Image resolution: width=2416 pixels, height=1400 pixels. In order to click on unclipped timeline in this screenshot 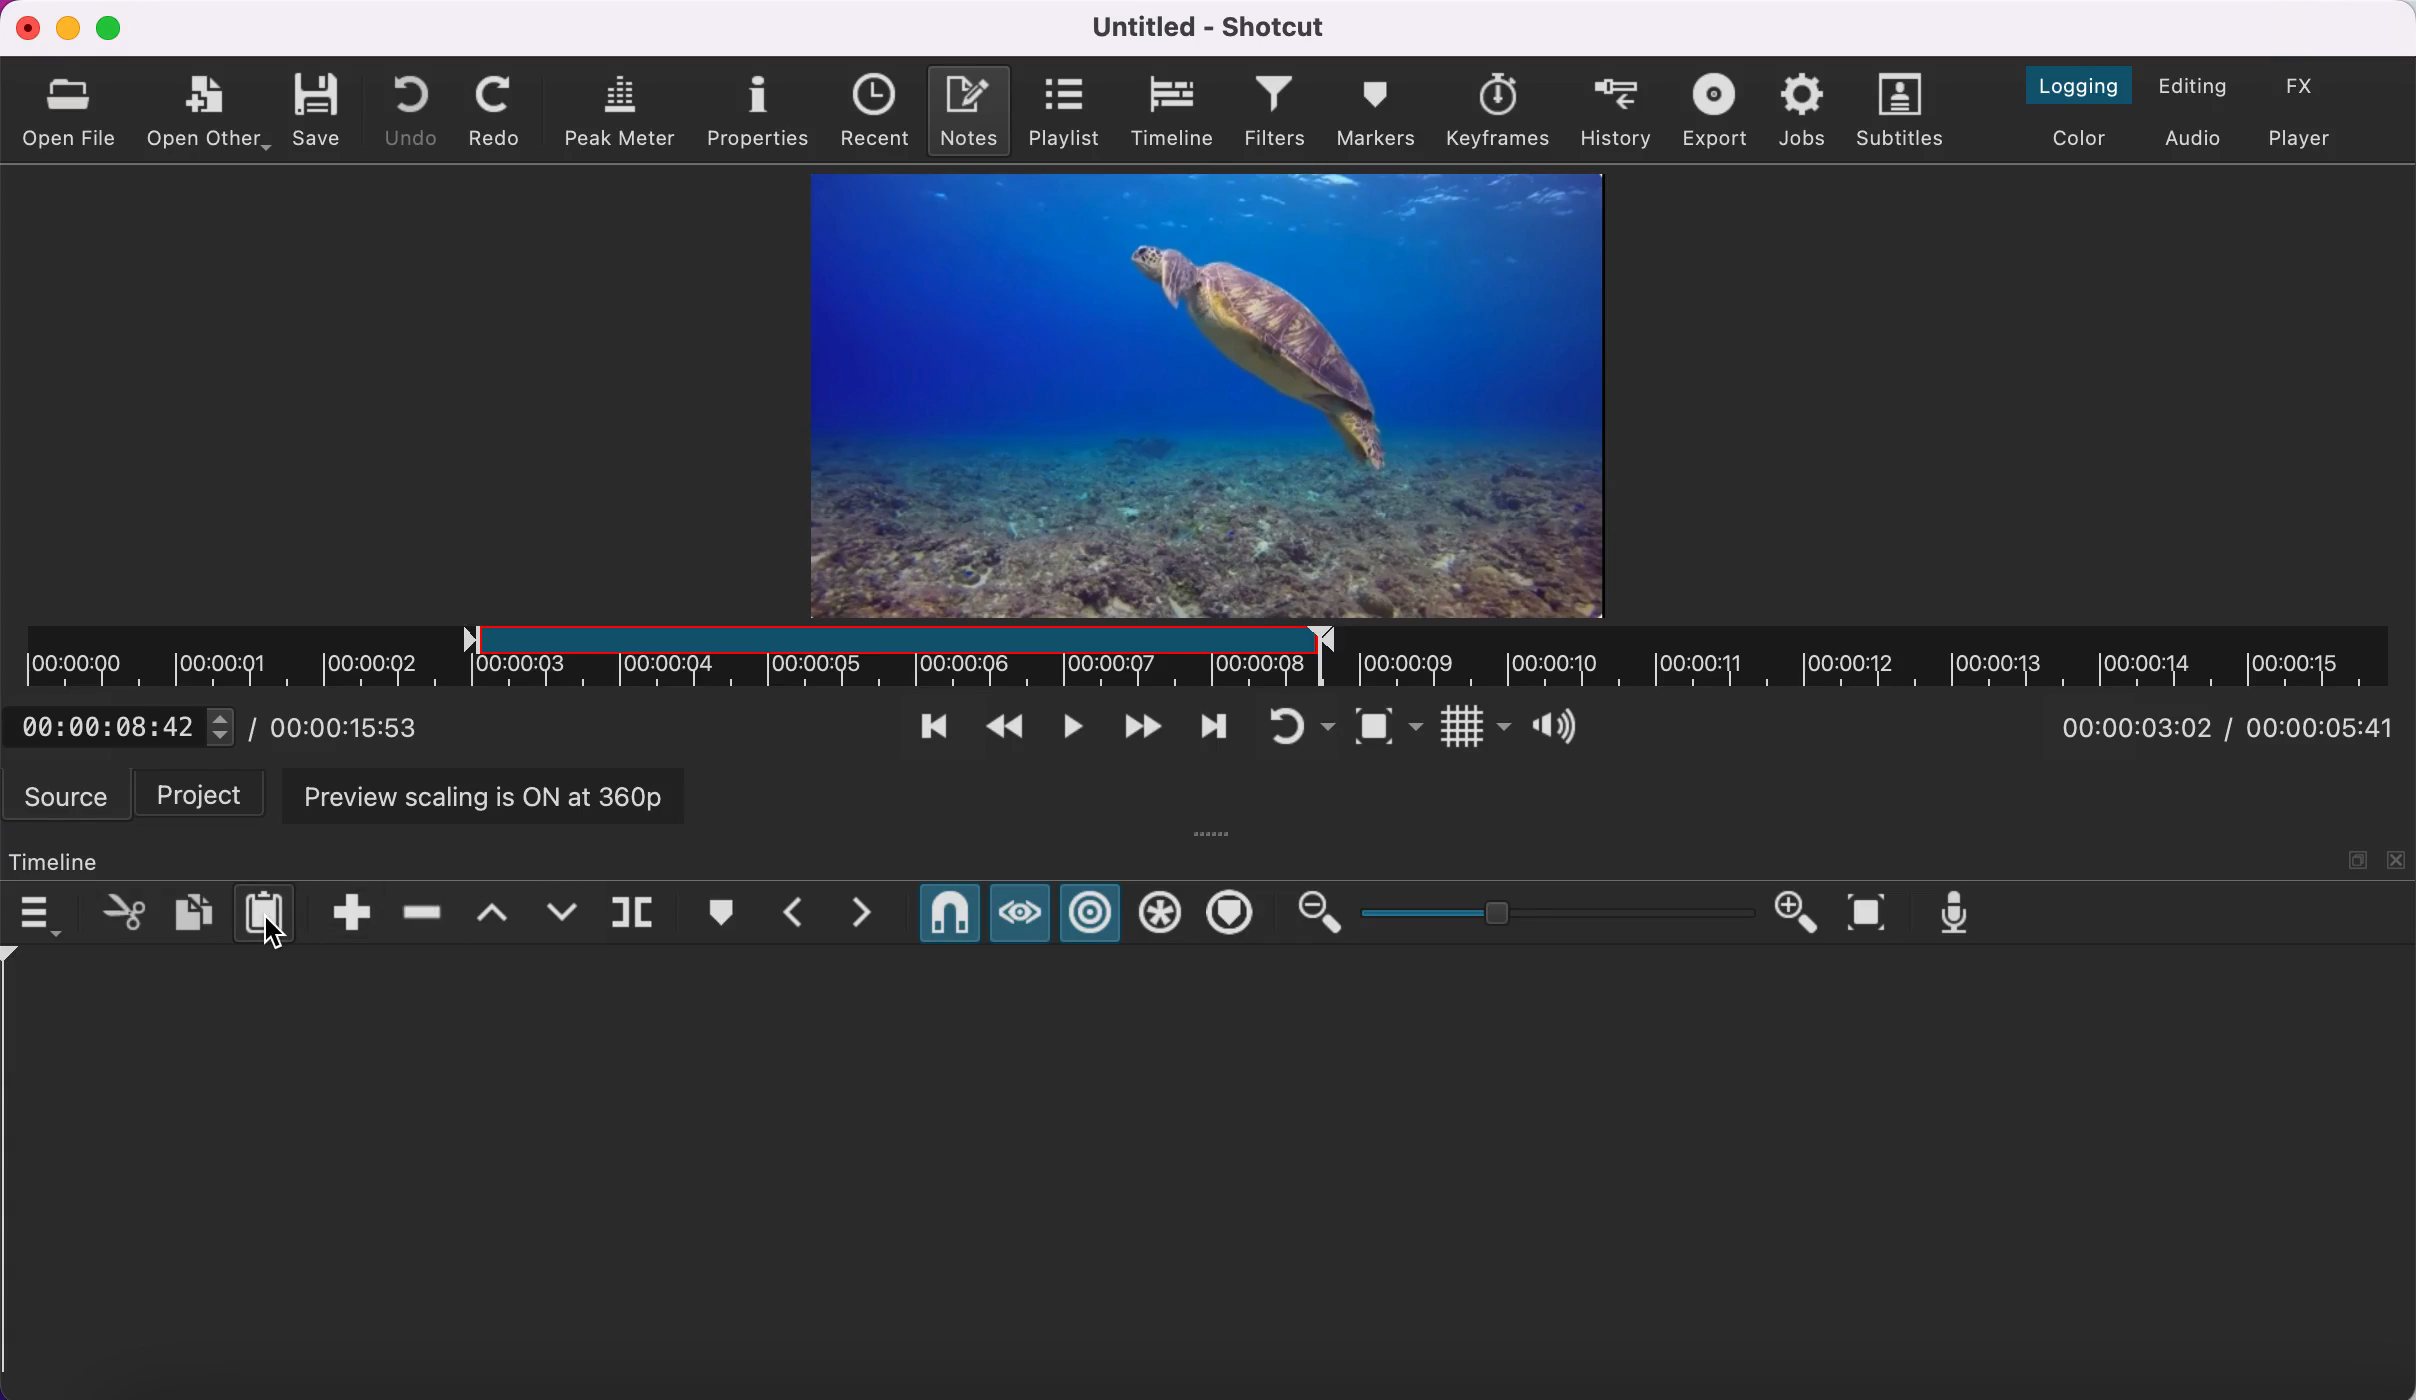, I will do `click(1869, 657)`.